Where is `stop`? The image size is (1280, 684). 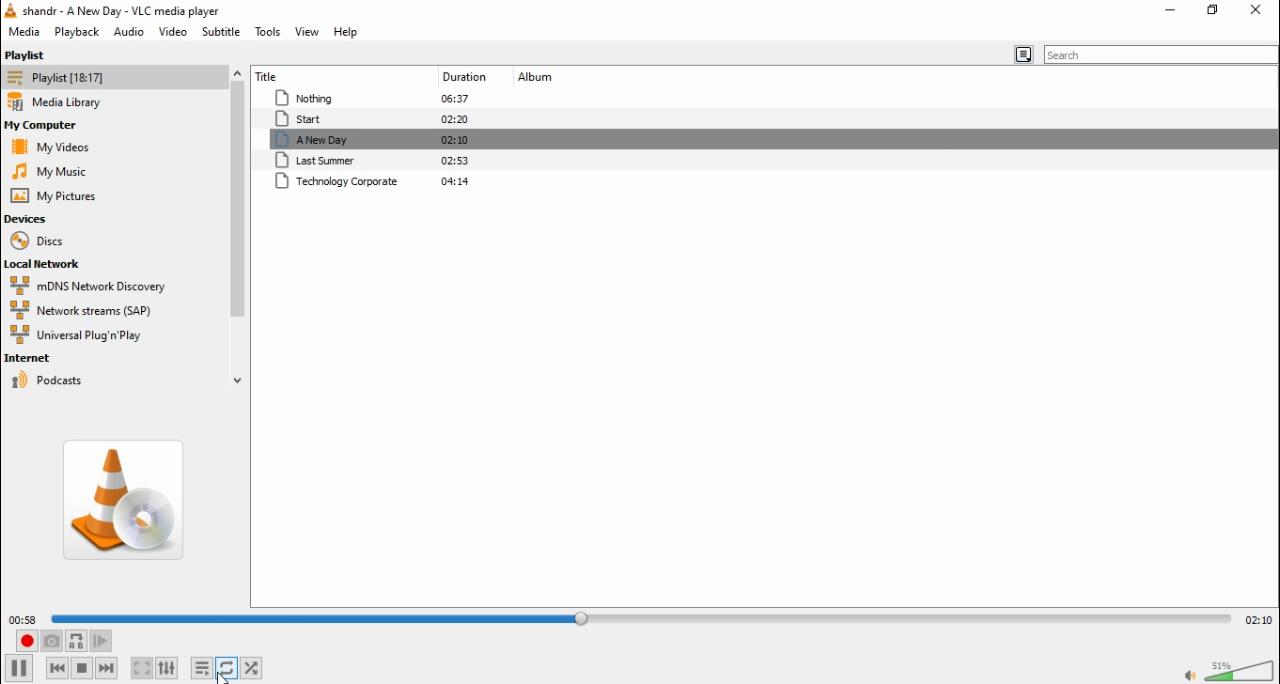
stop is located at coordinates (82, 668).